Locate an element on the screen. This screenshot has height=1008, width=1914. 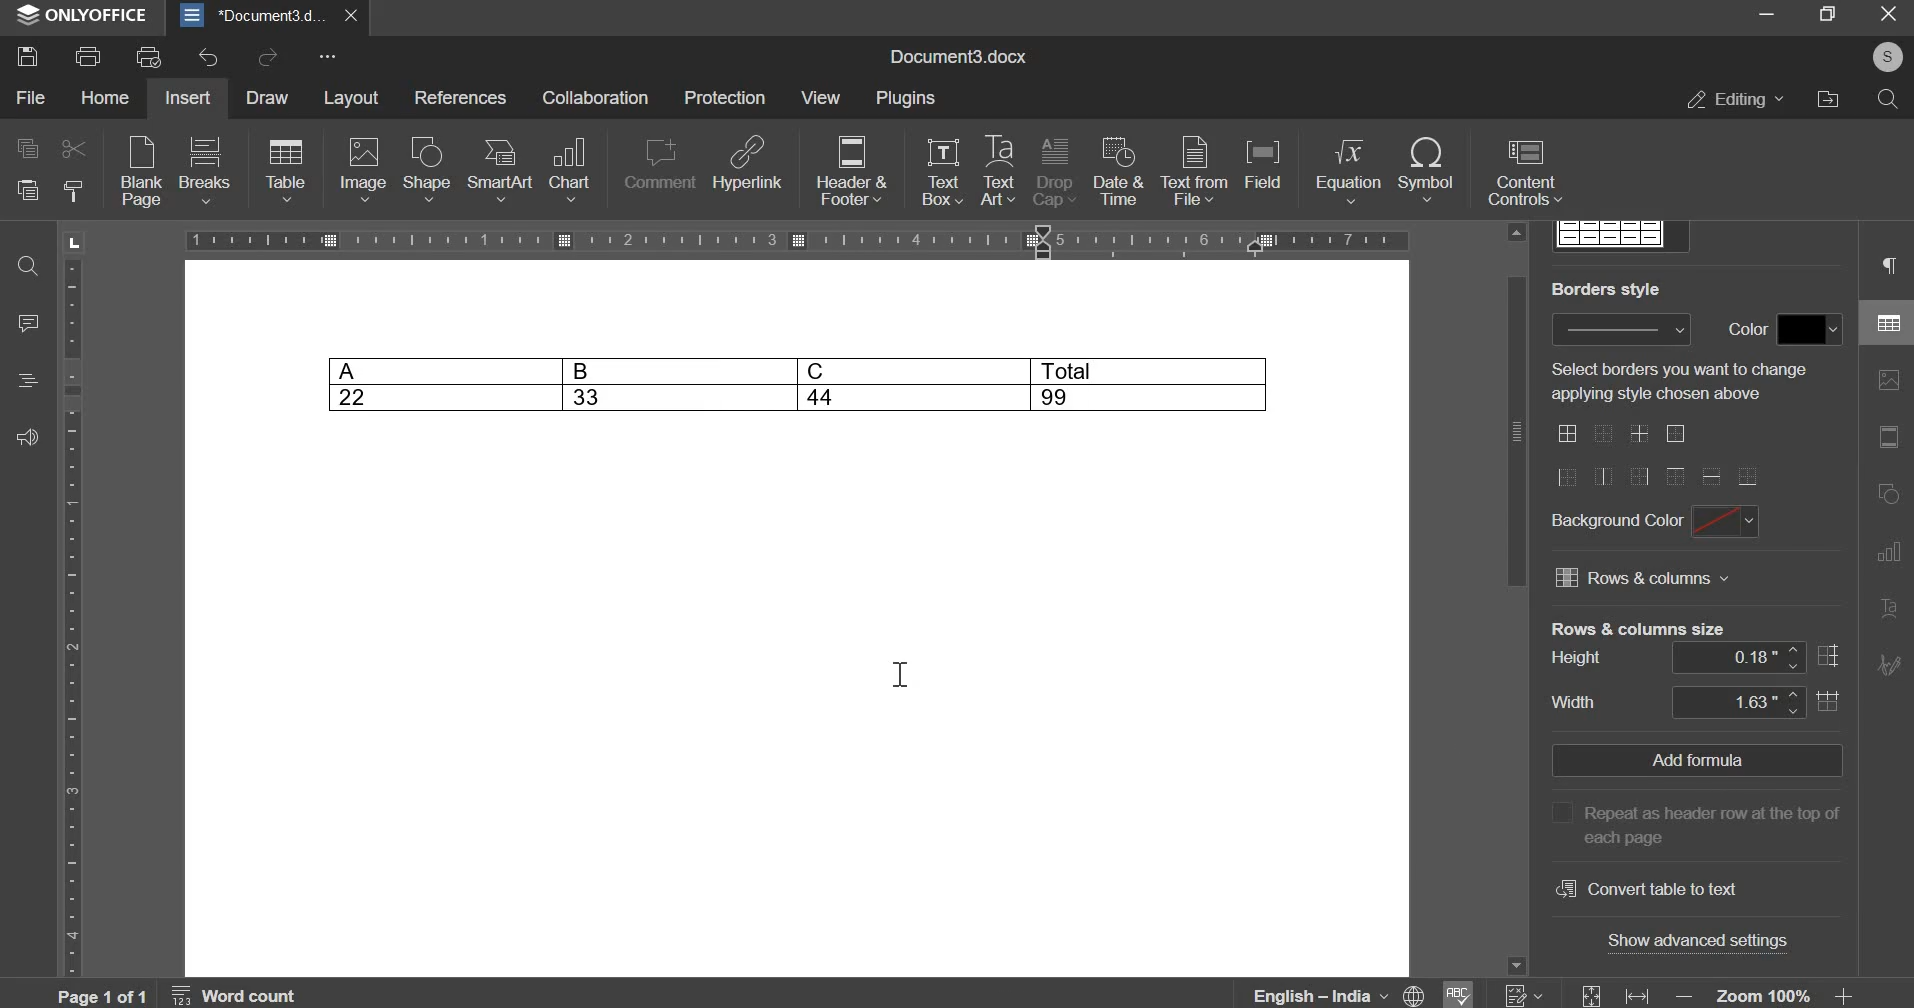
background color is located at coordinates (1615, 523).